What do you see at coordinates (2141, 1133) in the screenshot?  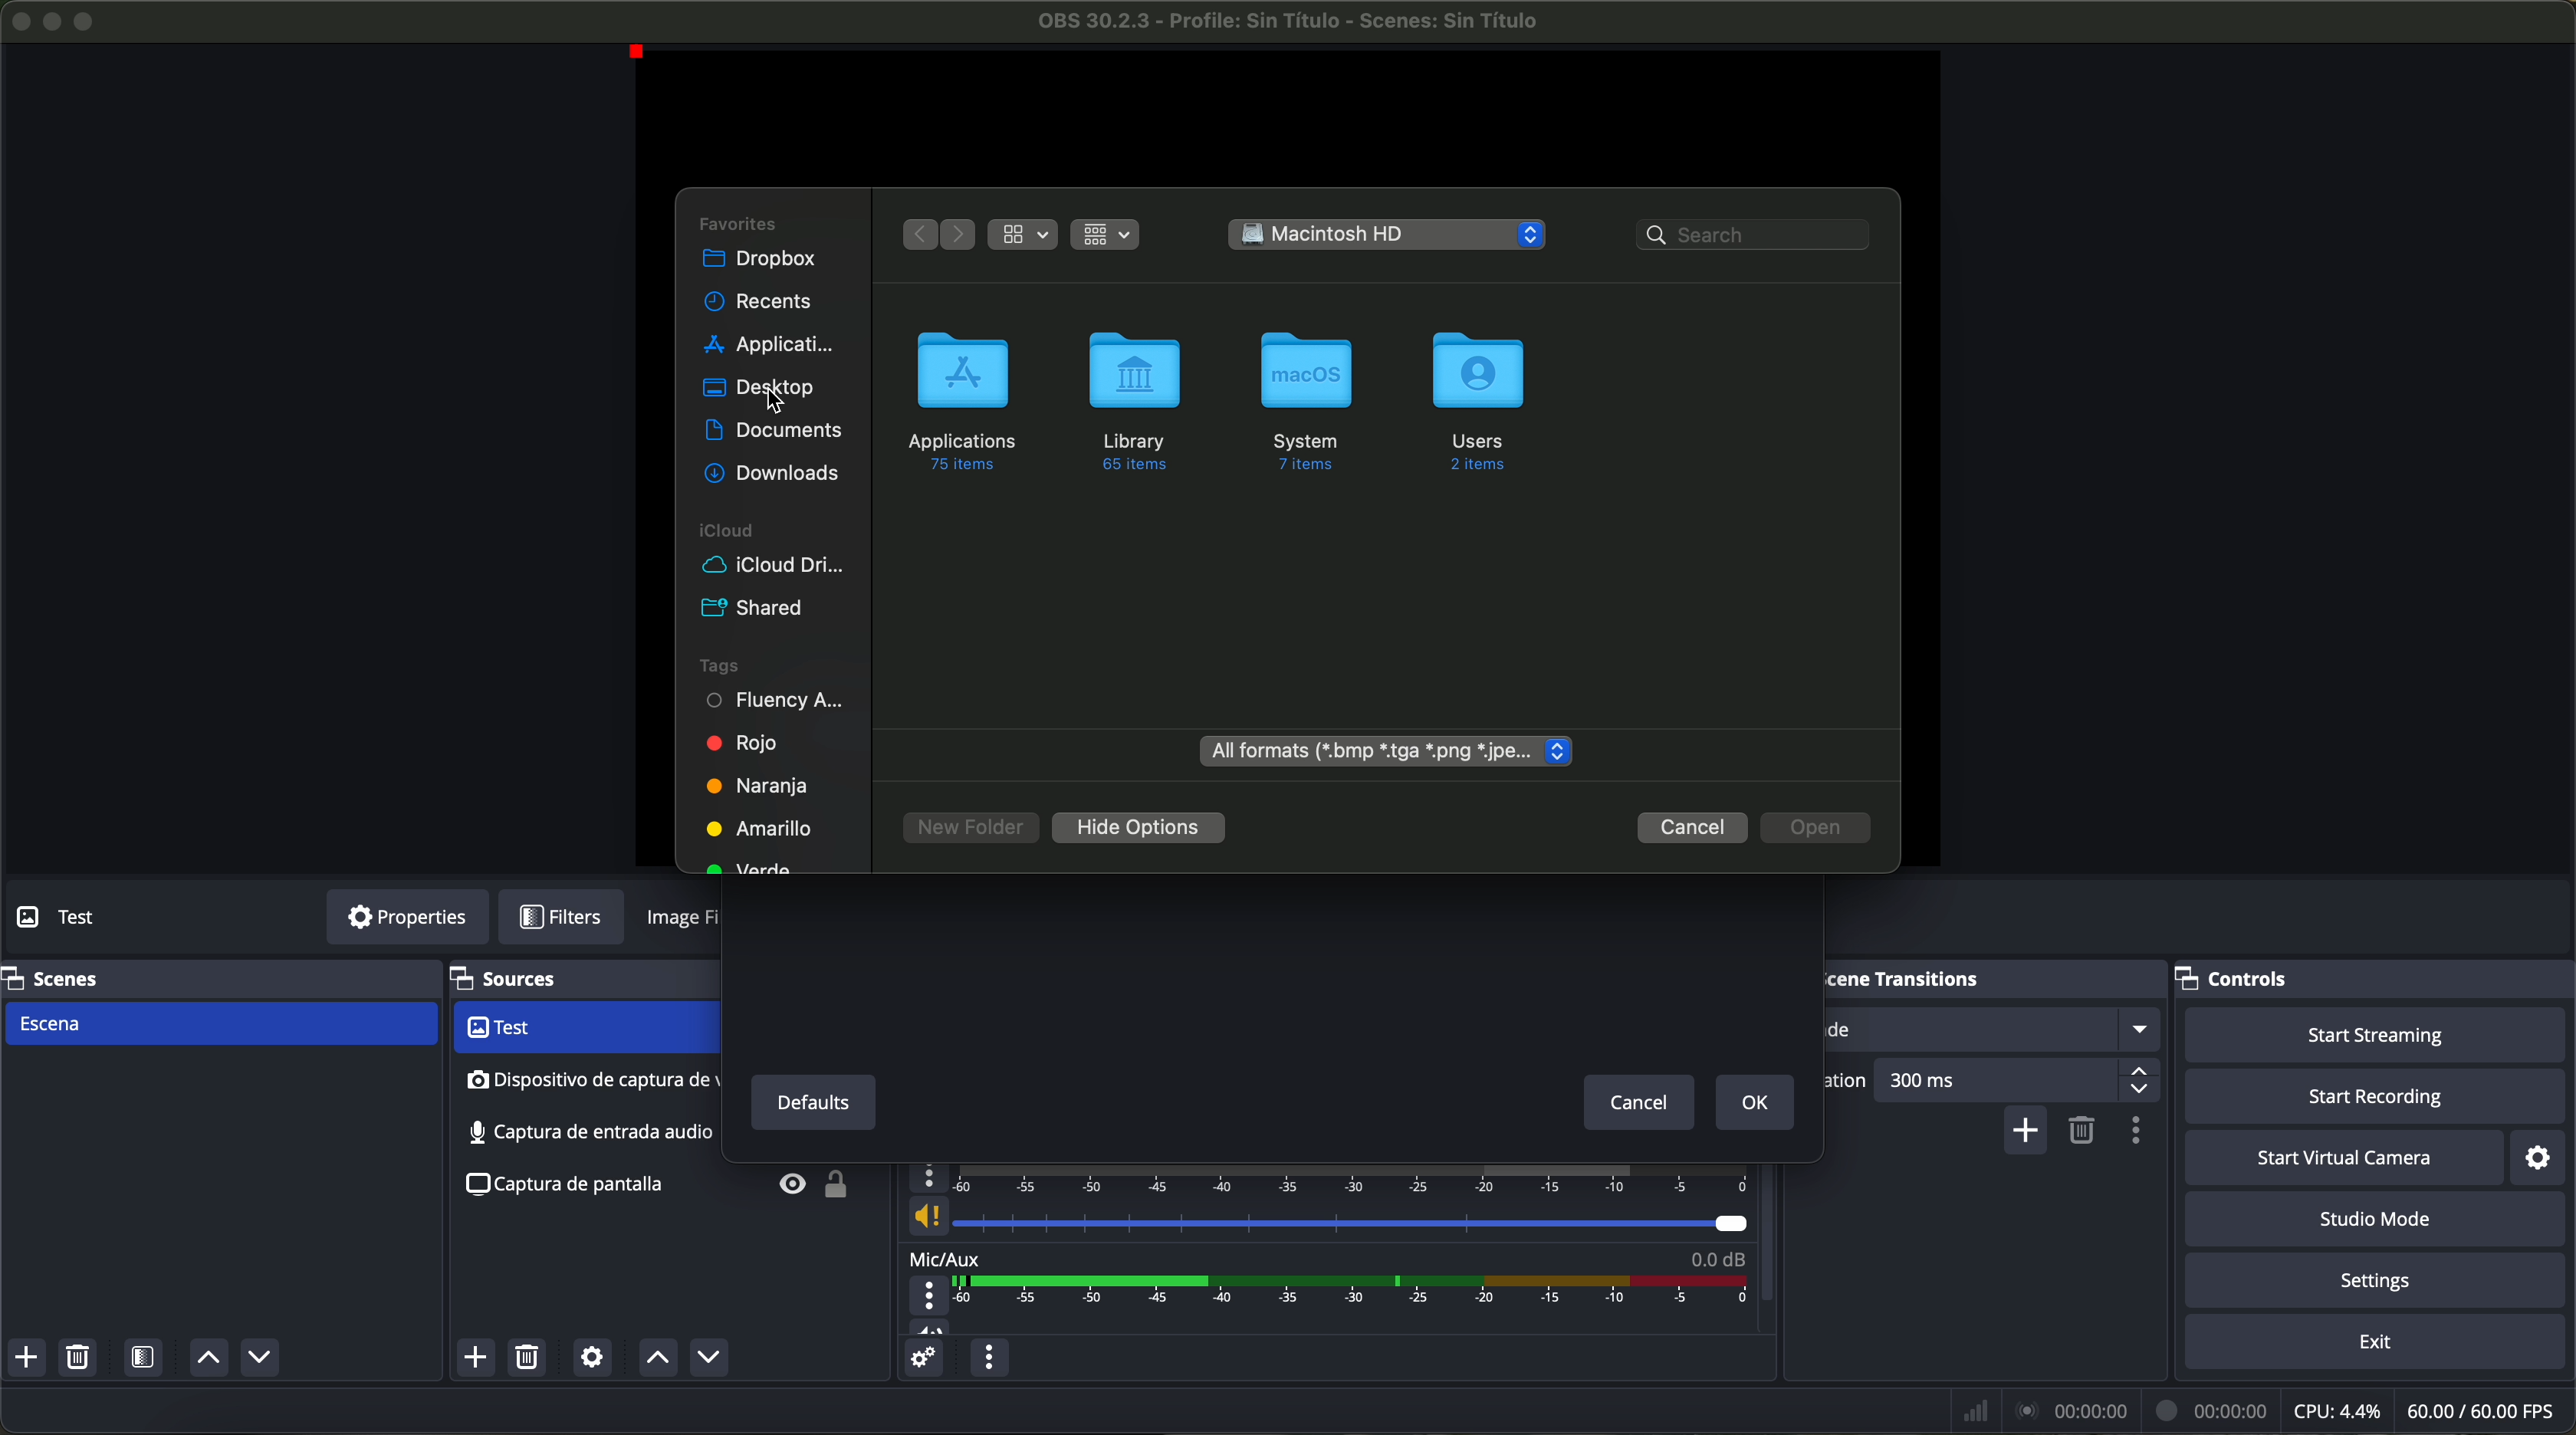 I see `transition properties` at bounding box center [2141, 1133].